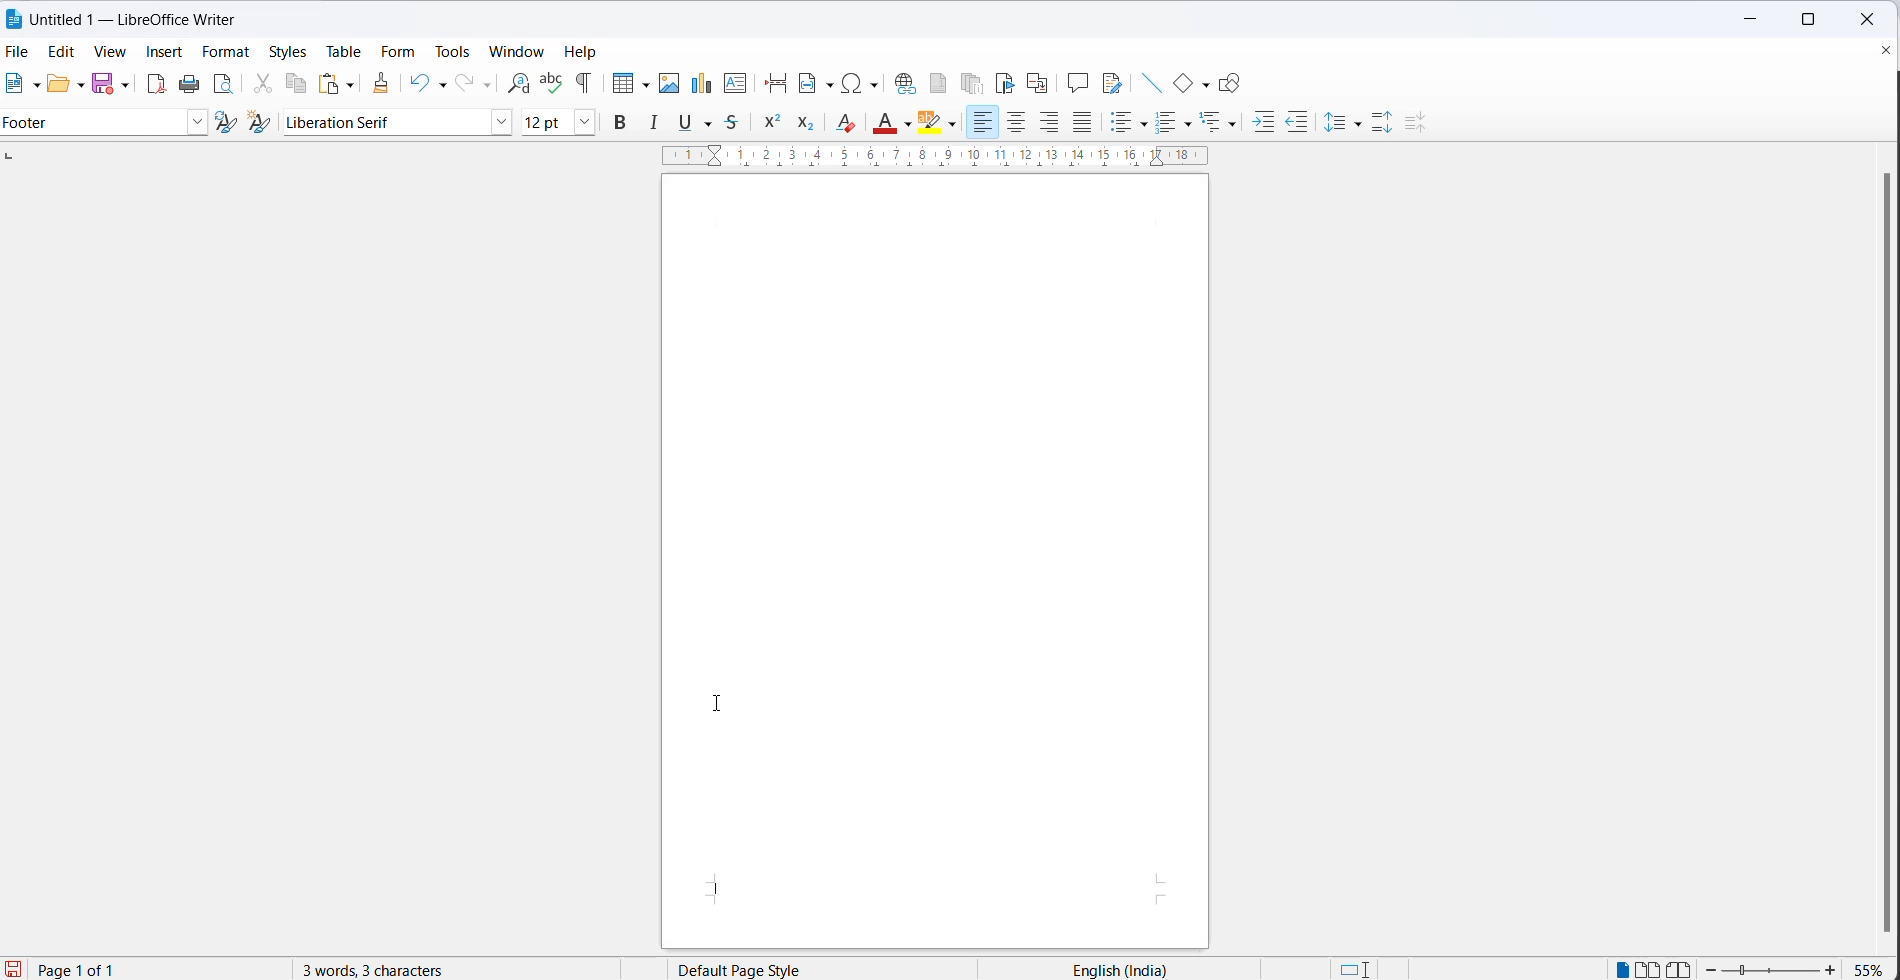 The height and width of the screenshot is (980, 1900). What do you see at coordinates (1189, 124) in the screenshot?
I see `toggle ordered list ` at bounding box center [1189, 124].